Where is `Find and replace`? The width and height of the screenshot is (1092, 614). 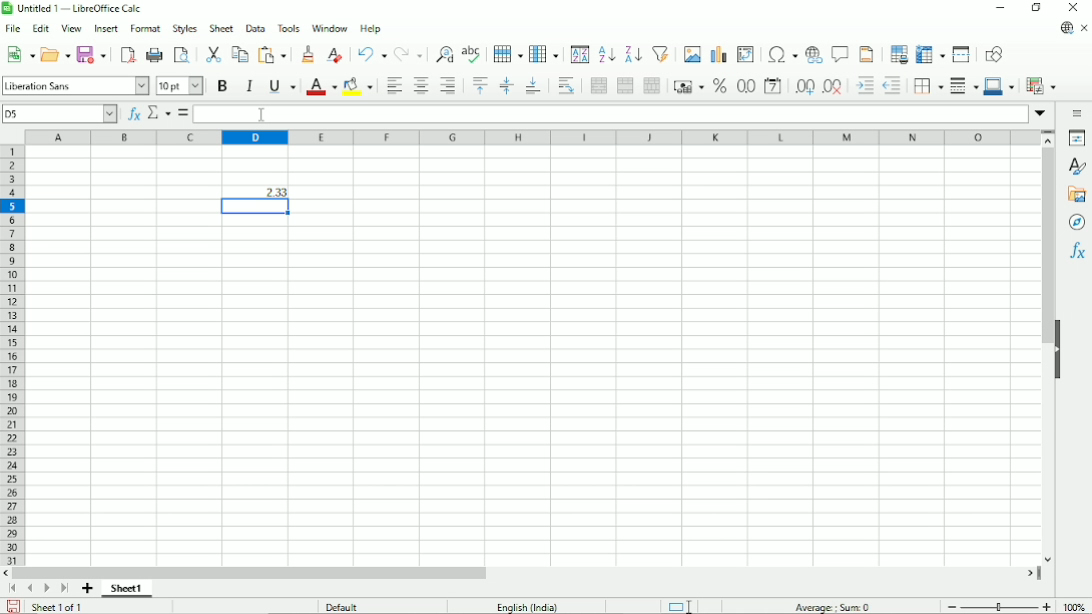 Find and replace is located at coordinates (444, 54).